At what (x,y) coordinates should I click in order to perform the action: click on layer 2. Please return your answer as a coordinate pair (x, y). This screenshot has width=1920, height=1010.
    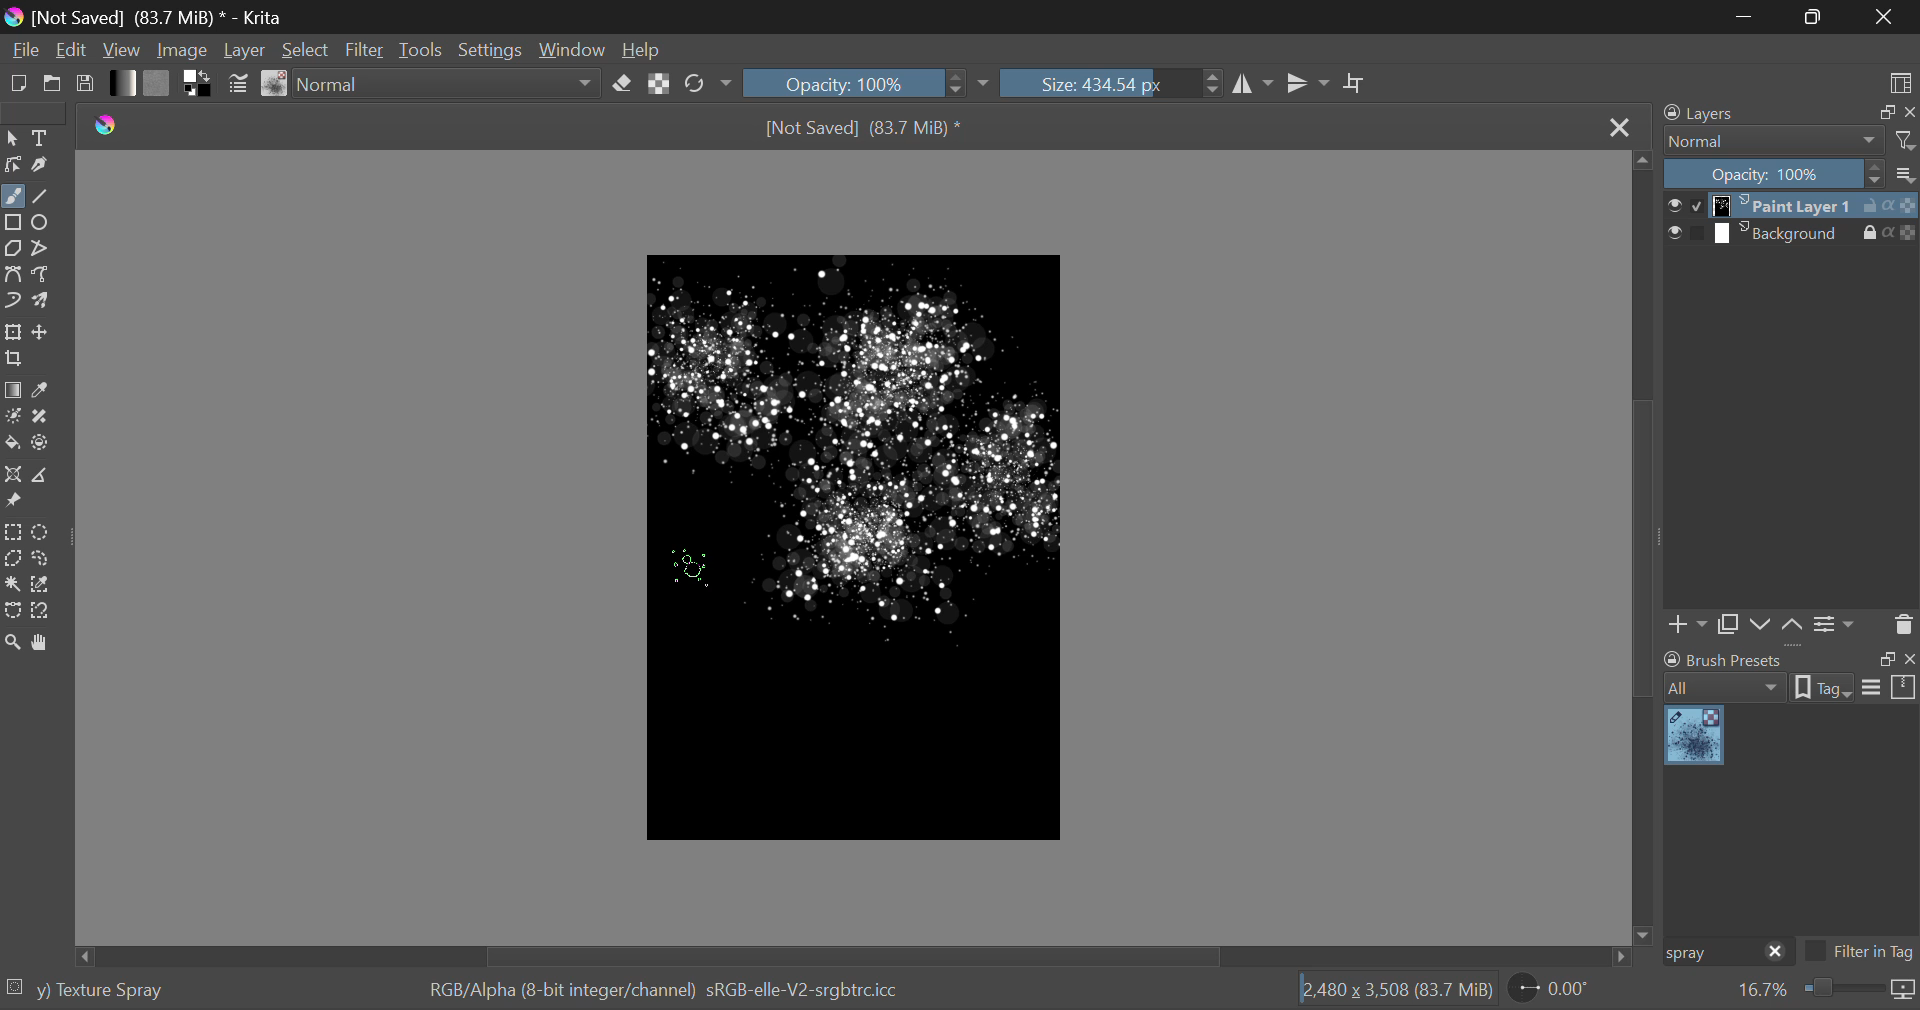
    Looking at the image, I should click on (1784, 234).